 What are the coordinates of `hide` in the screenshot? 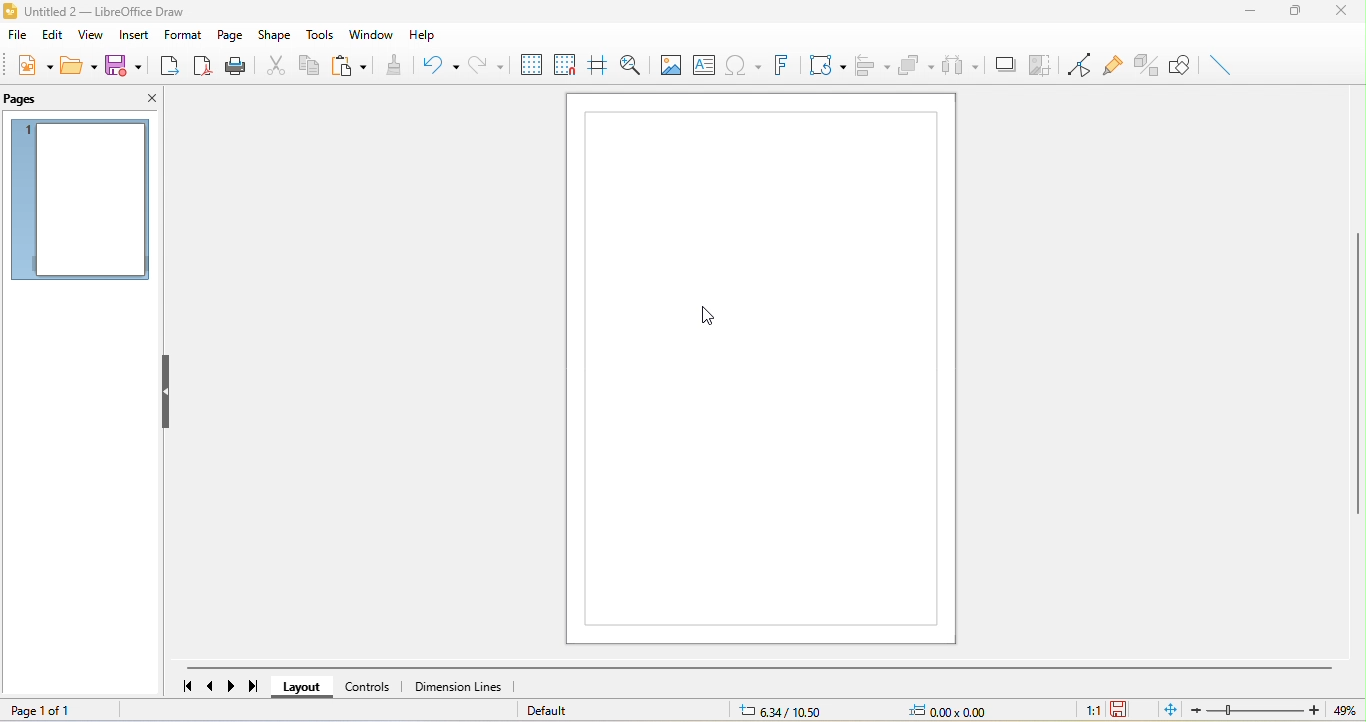 It's located at (167, 390).